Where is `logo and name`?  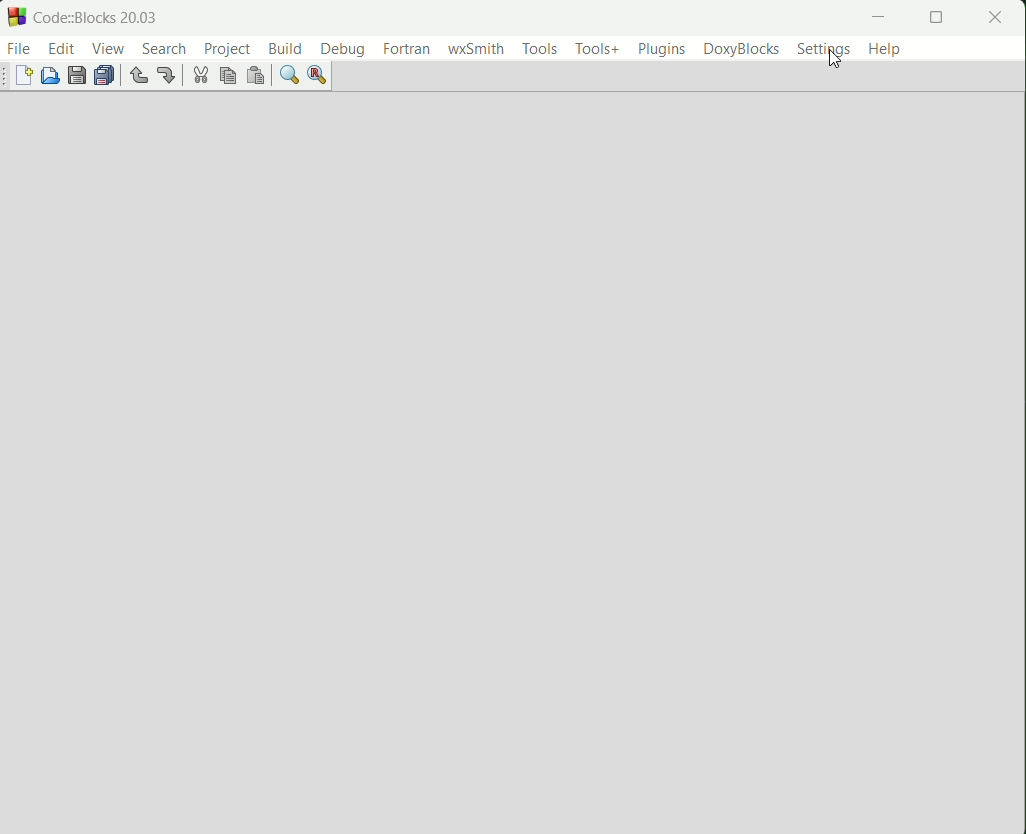
logo and name is located at coordinates (16, 18).